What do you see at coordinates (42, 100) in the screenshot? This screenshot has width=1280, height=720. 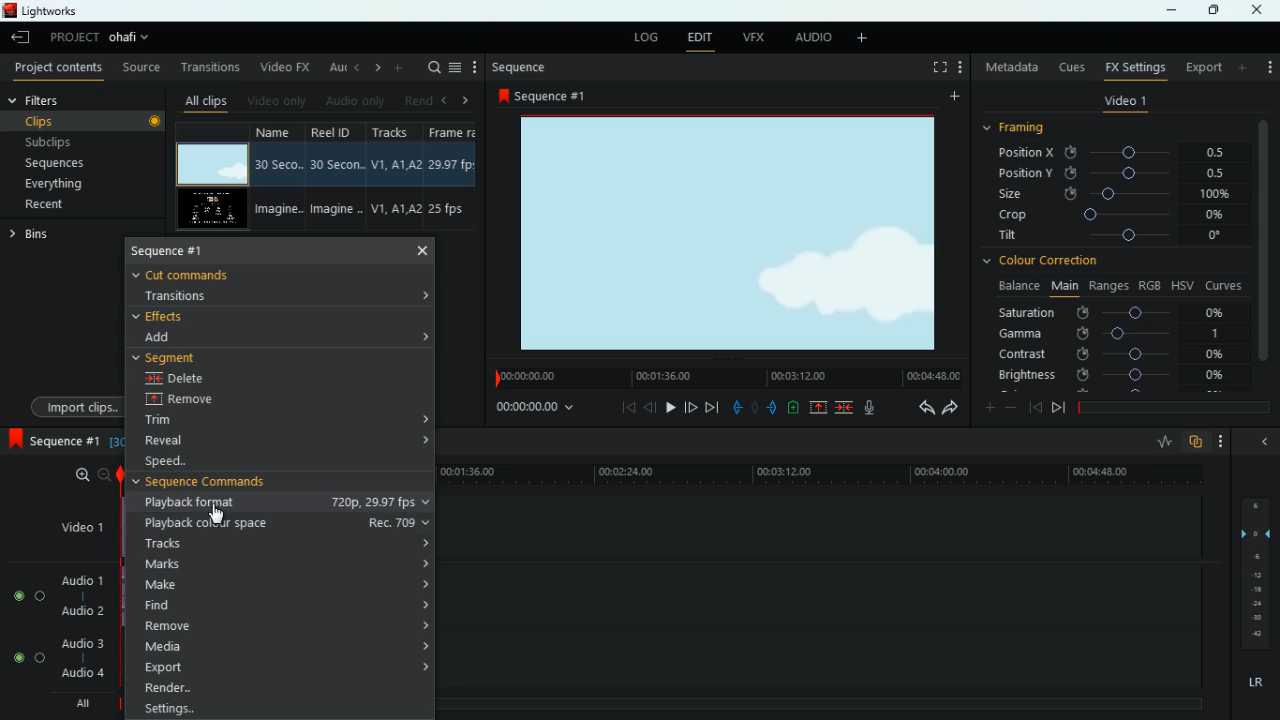 I see `filters` at bounding box center [42, 100].